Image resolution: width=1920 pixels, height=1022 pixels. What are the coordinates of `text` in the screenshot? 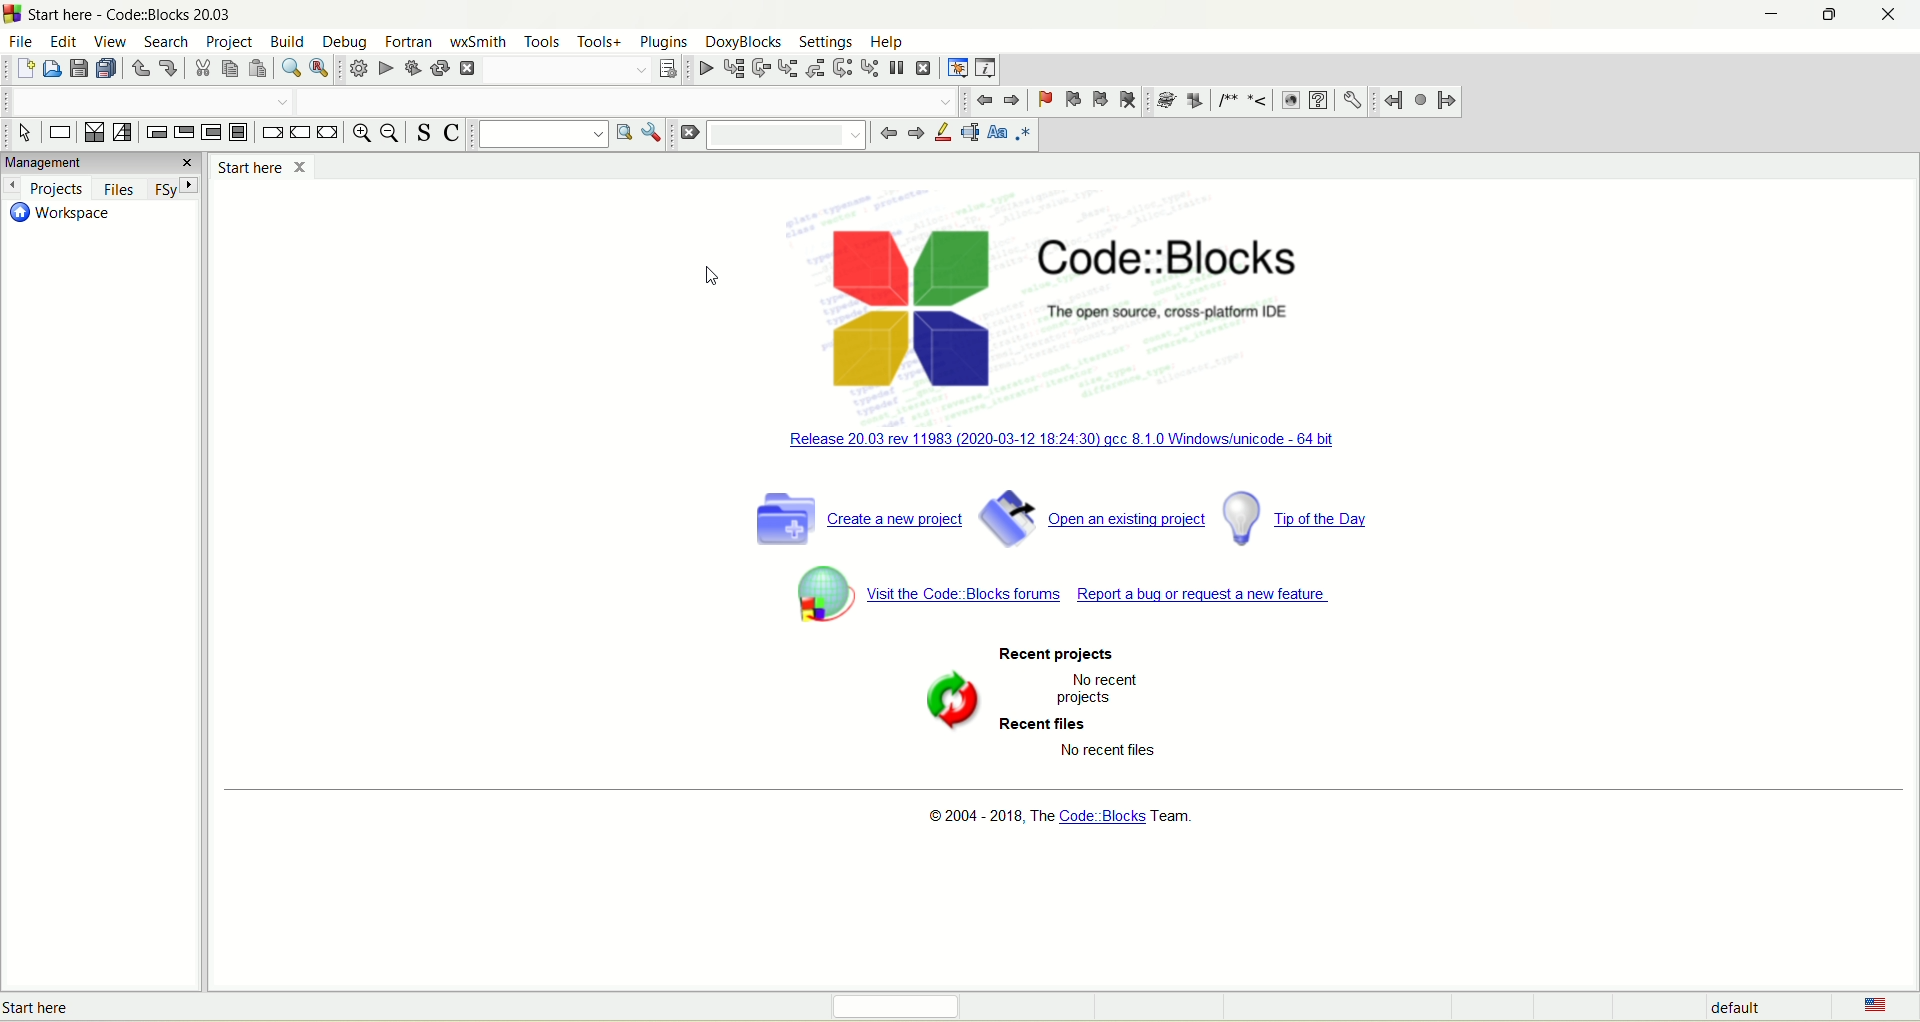 It's located at (1055, 820).